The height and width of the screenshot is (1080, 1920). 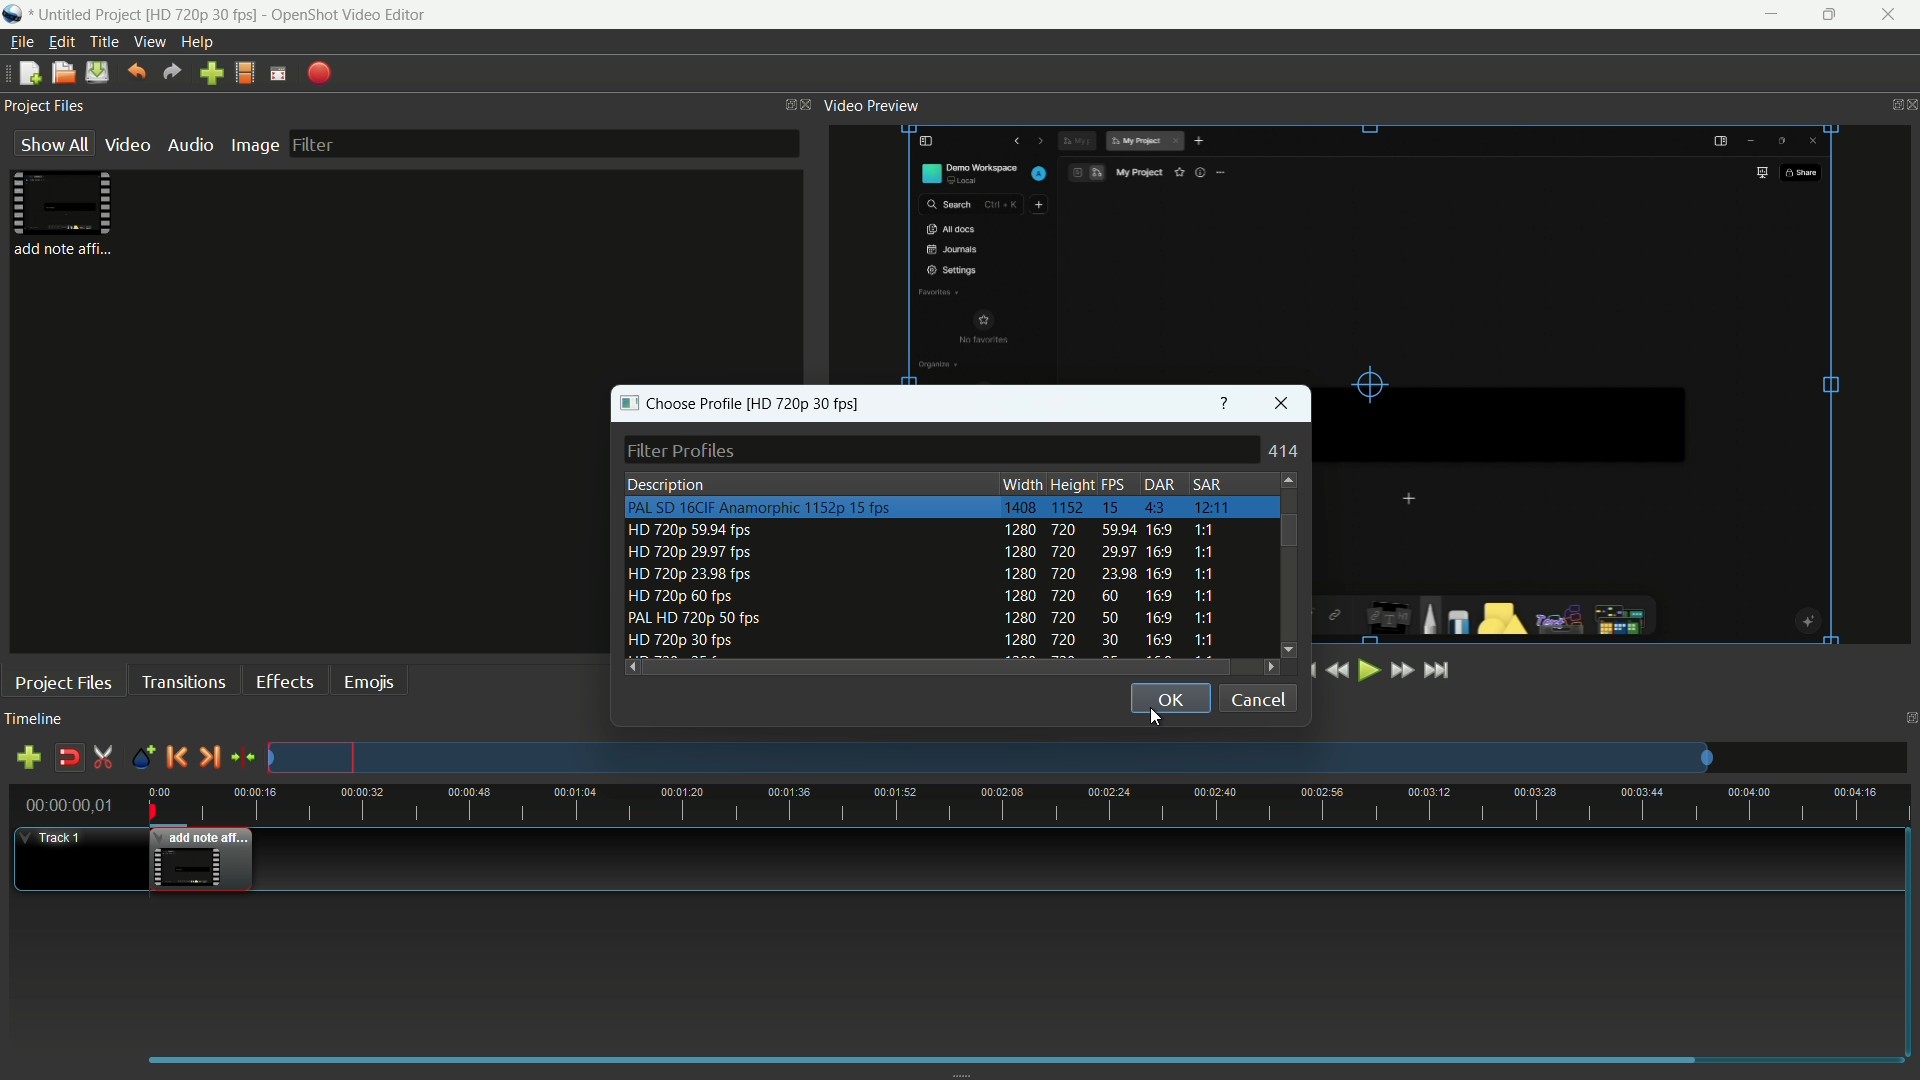 I want to click on filter profile, so click(x=941, y=448).